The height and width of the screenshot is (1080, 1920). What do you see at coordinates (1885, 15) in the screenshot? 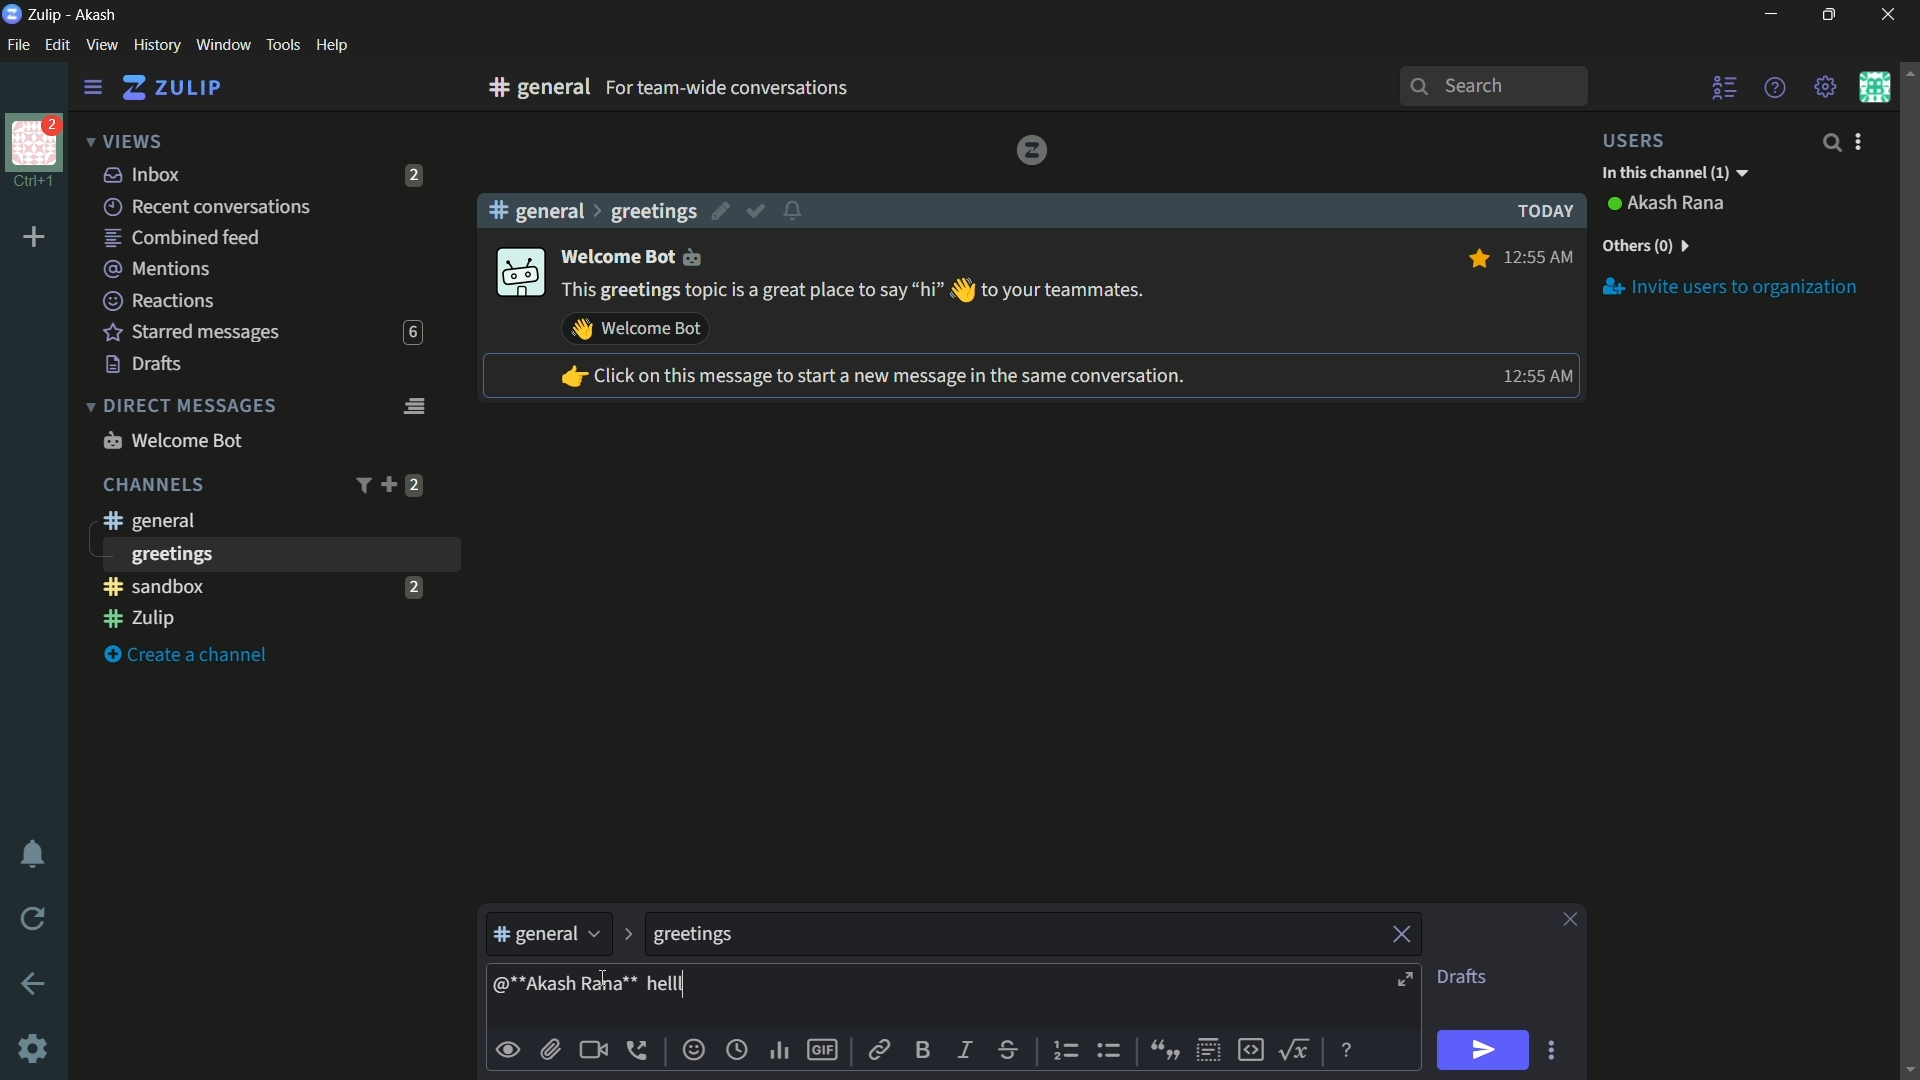
I see `close app` at bounding box center [1885, 15].